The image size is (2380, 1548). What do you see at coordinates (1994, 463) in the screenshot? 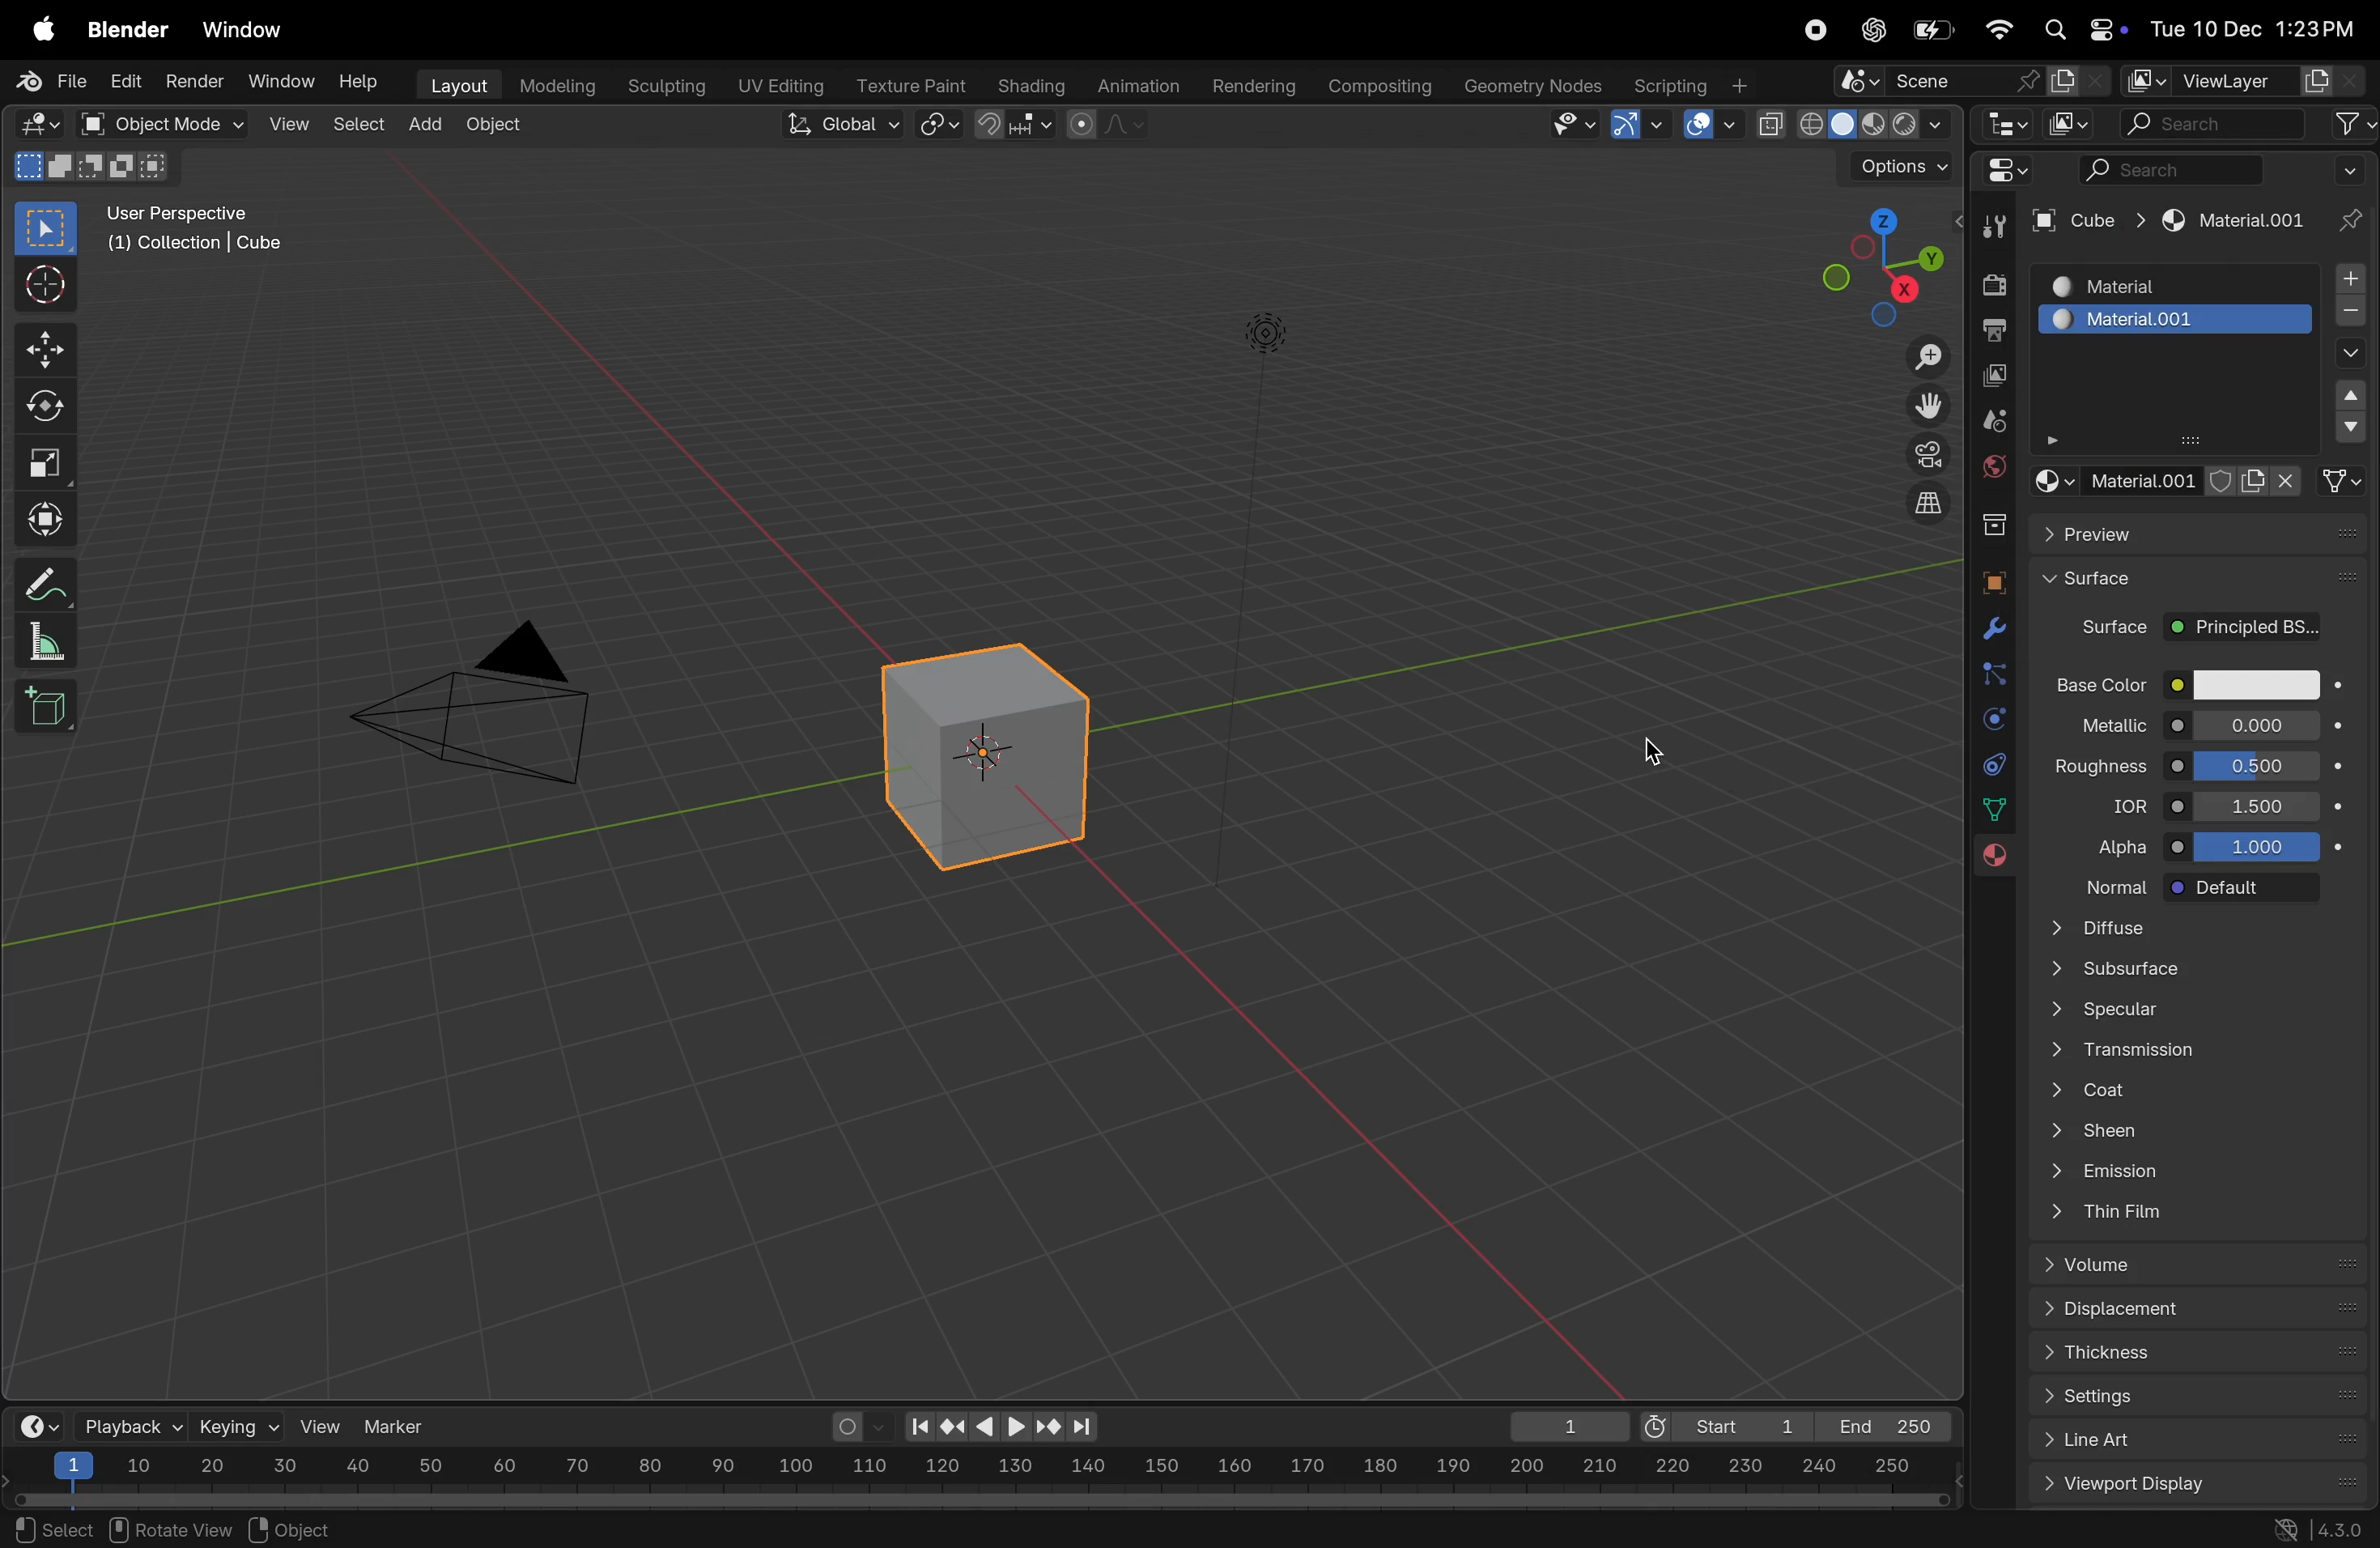
I see `world` at bounding box center [1994, 463].